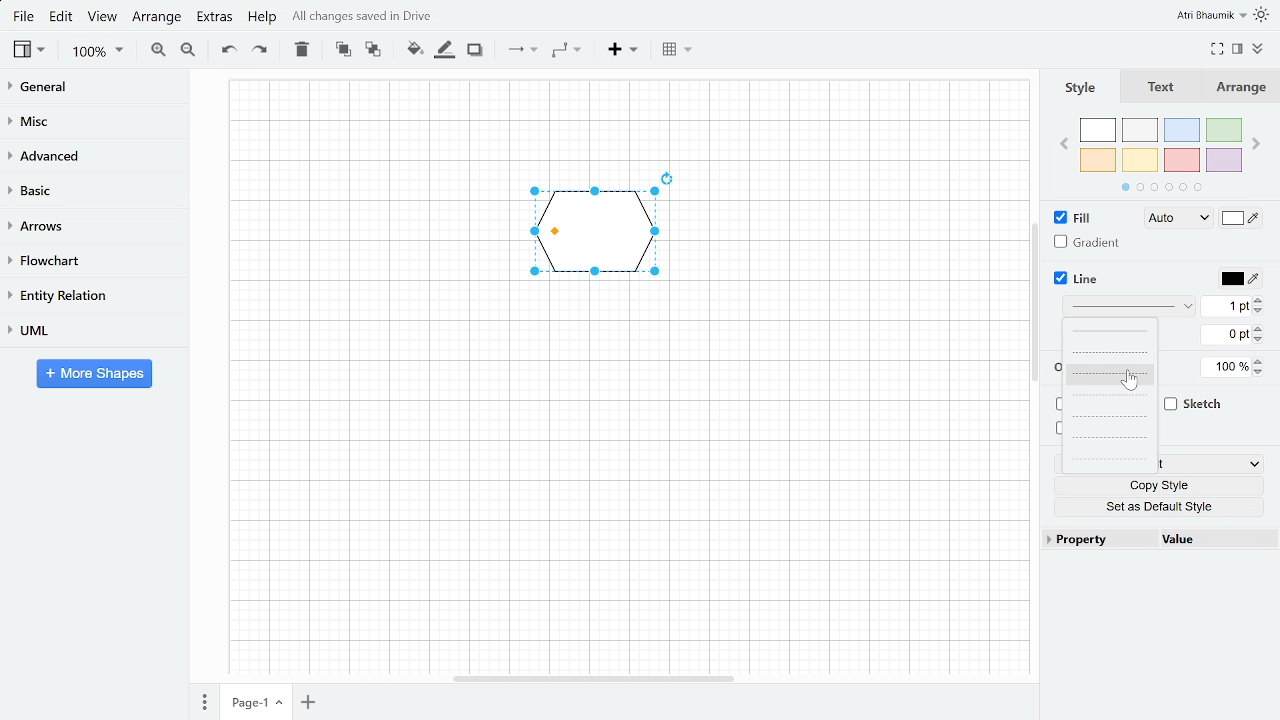 The width and height of the screenshot is (1280, 720). Describe the element at coordinates (188, 49) in the screenshot. I see `Zoom out` at that location.